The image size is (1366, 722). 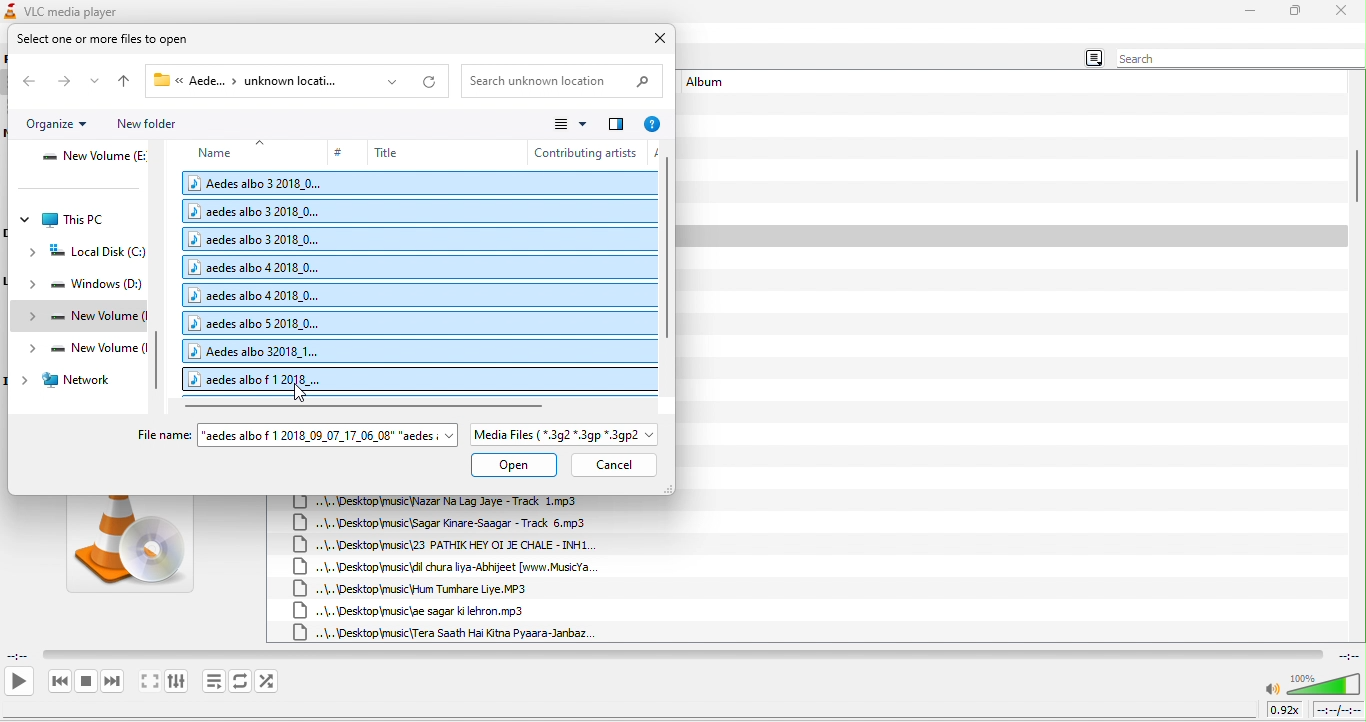 What do you see at coordinates (1342, 11) in the screenshot?
I see `close` at bounding box center [1342, 11].